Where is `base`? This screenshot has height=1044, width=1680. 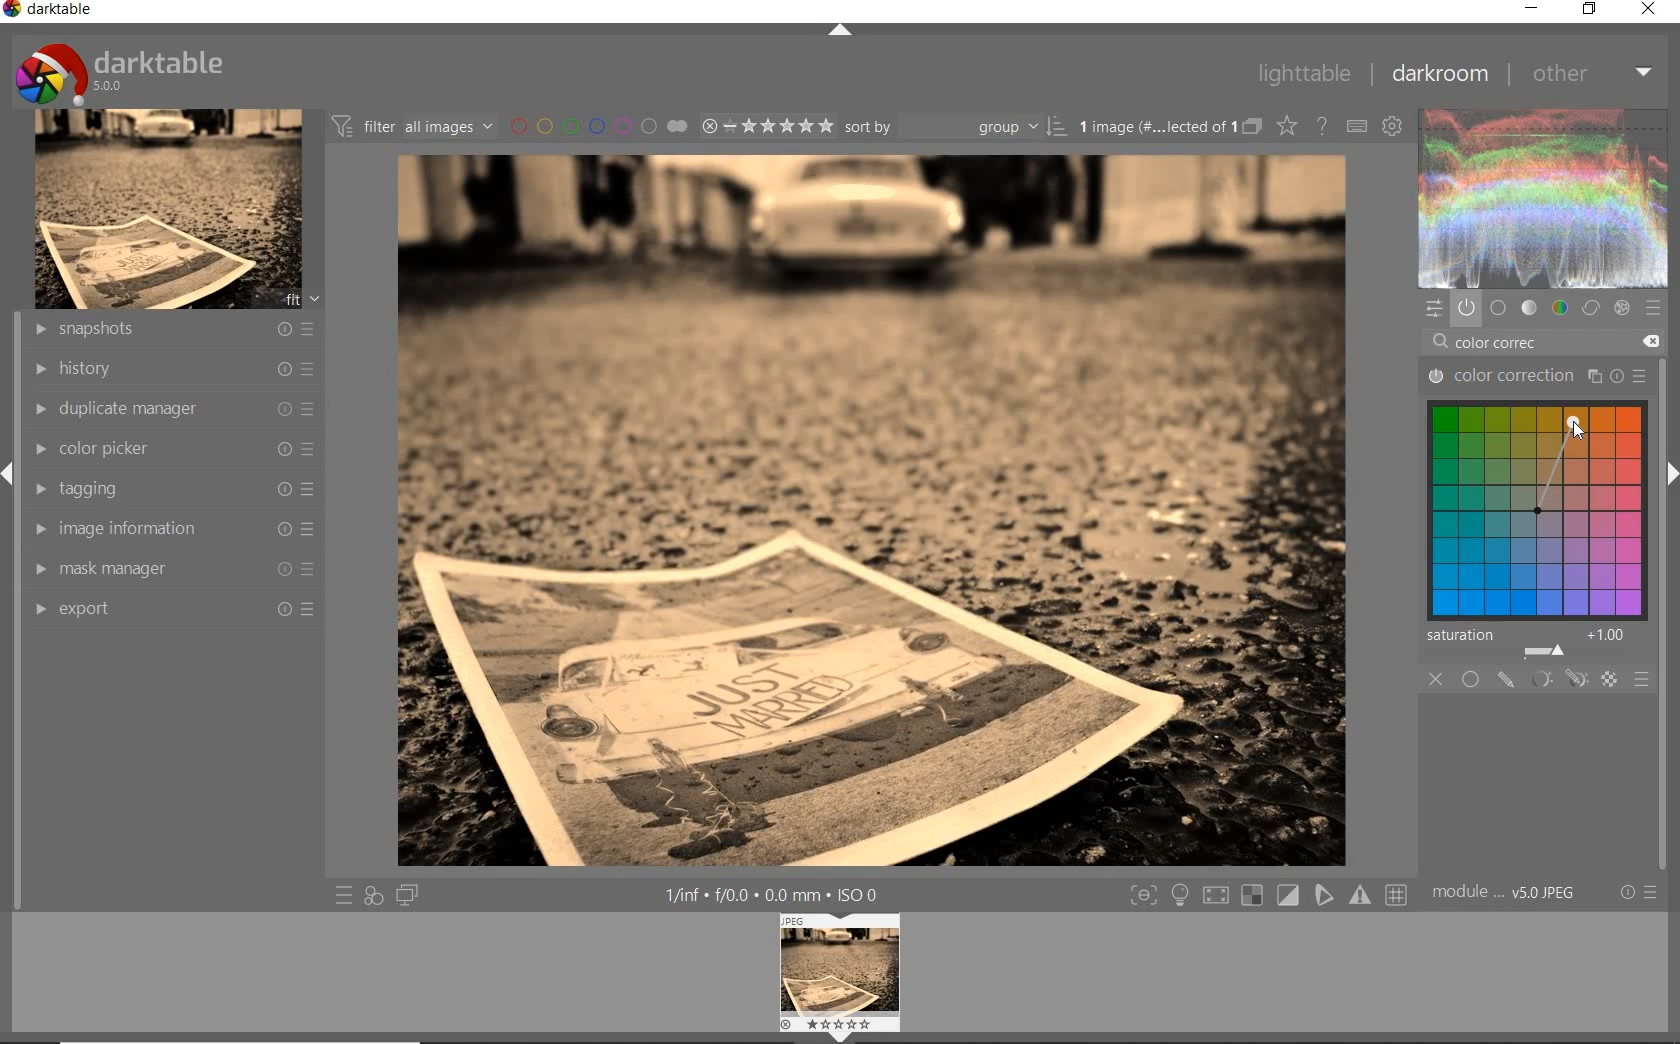
base is located at coordinates (1498, 309).